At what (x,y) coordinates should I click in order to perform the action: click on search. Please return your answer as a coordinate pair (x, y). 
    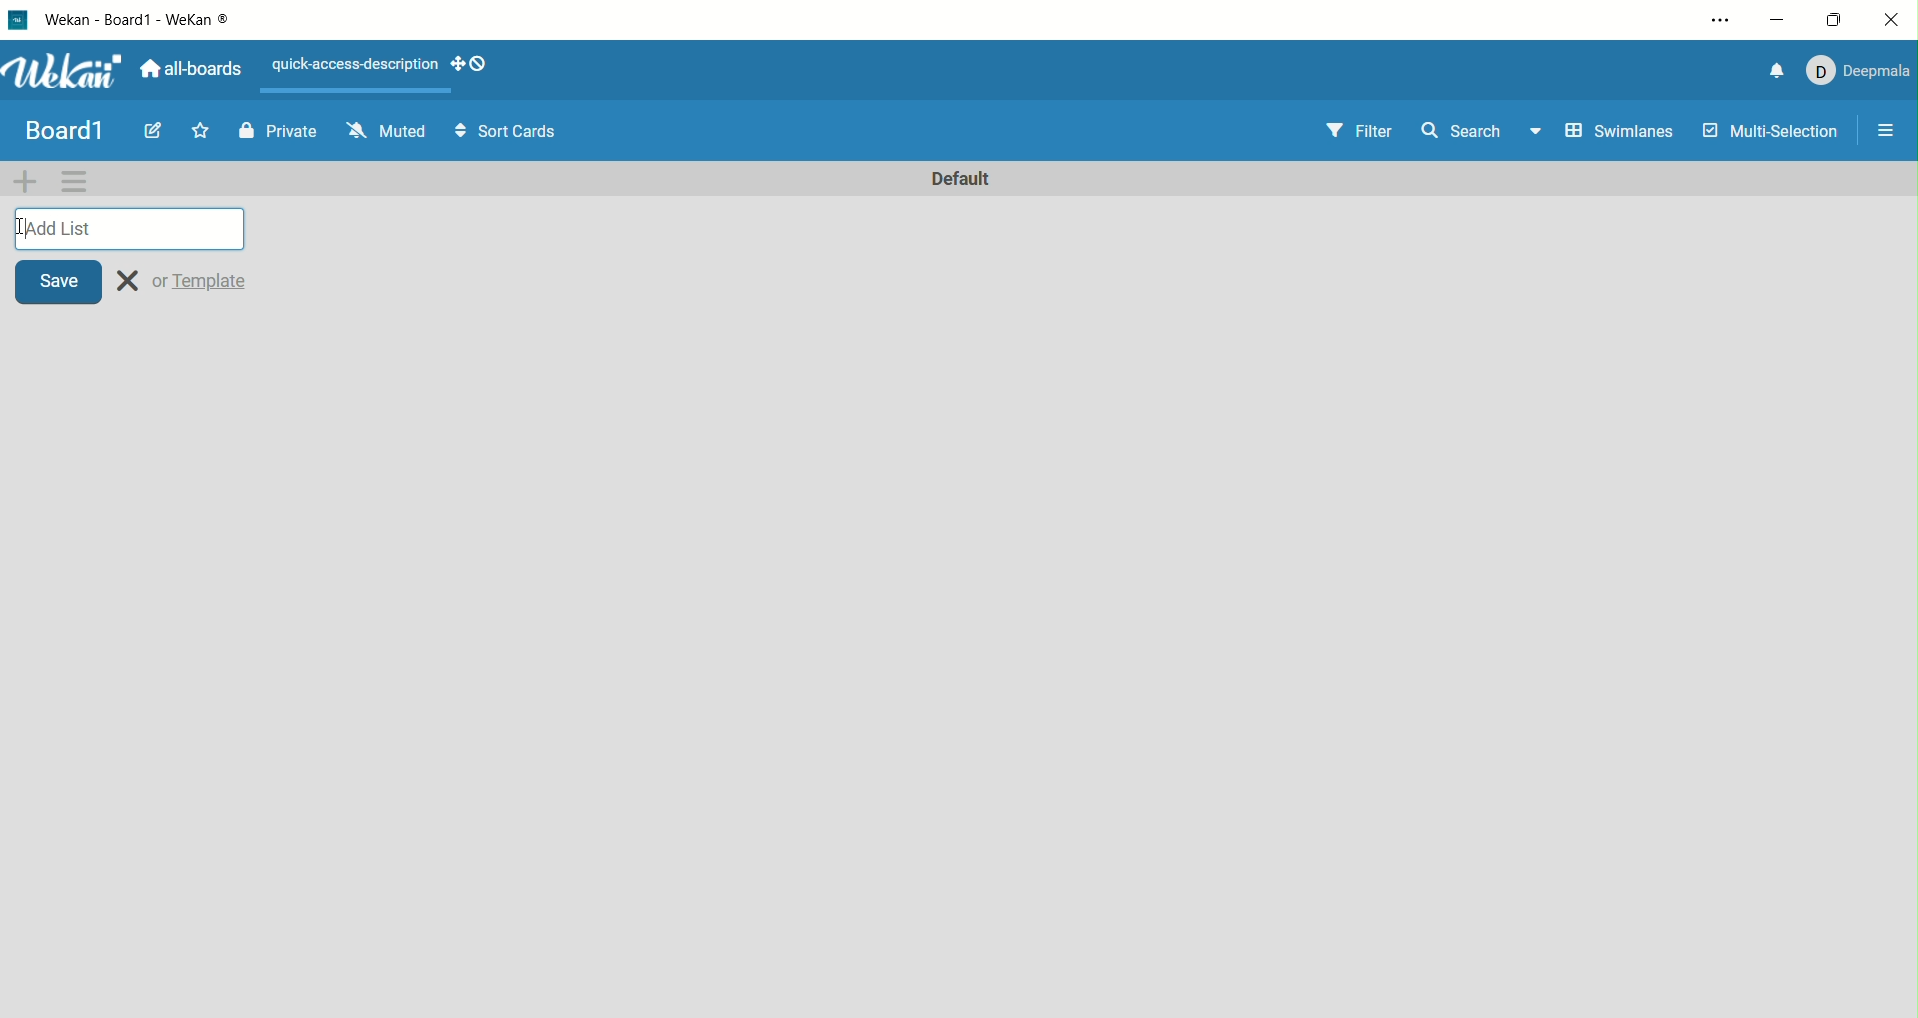
    Looking at the image, I should click on (1480, 133).